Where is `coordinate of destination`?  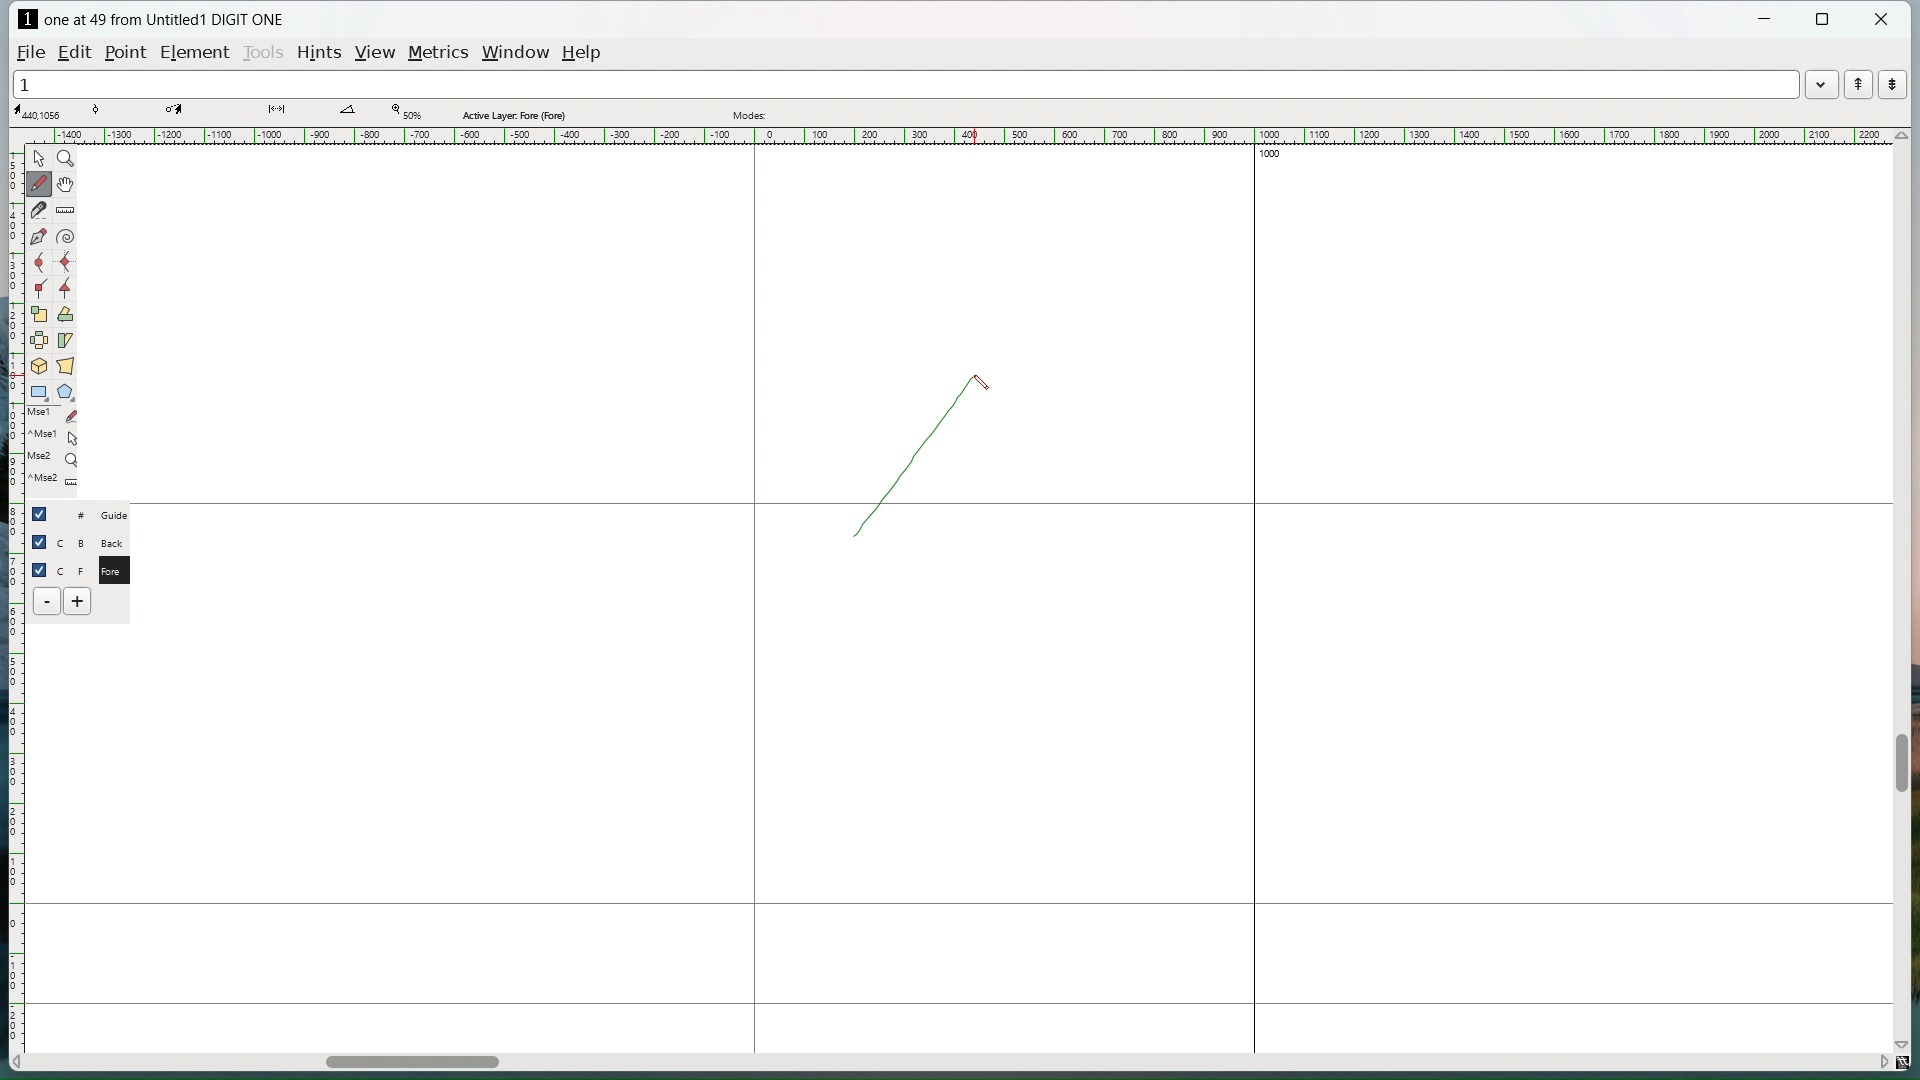 coordinate of destination is located at coordinates (177, 111).